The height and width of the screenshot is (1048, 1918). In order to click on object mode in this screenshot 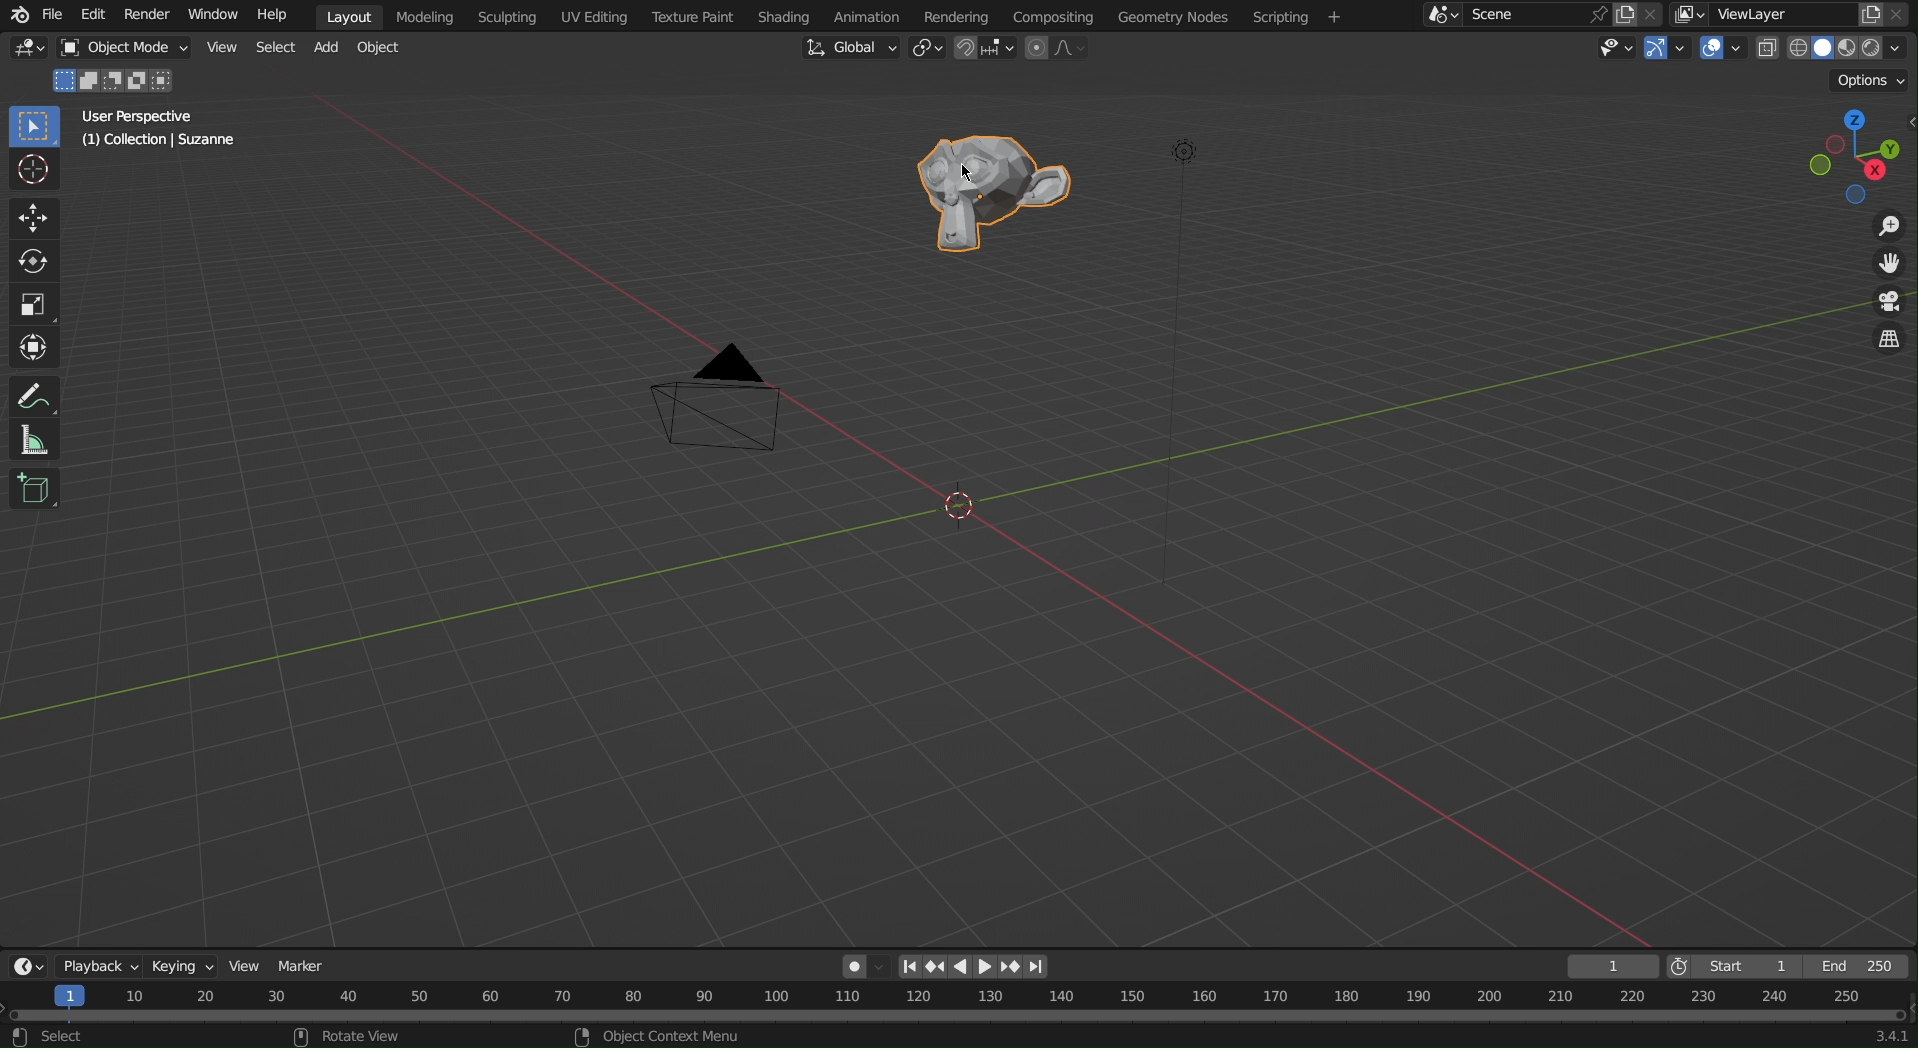, I will do `click(129, 51)`.